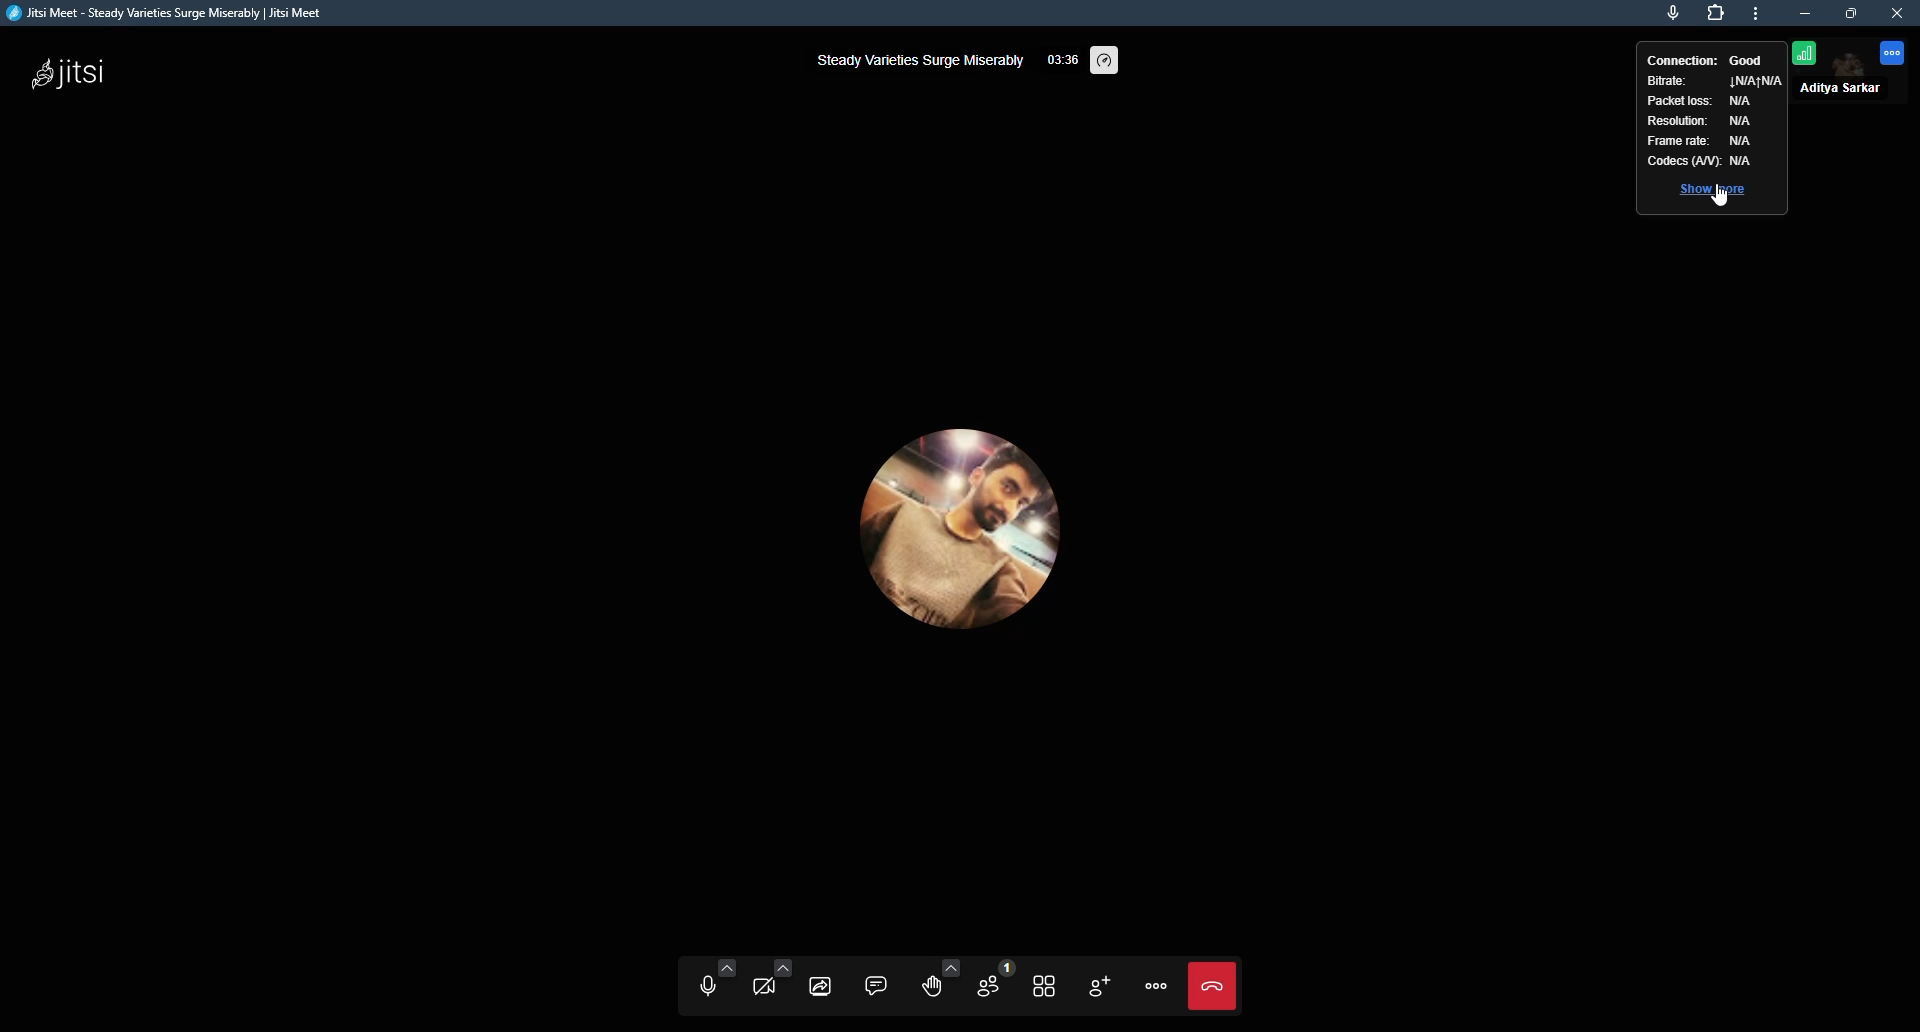 The height and width of the screenshot is (1032, 1920). What do you see at coordinates (1660, 12) in the screenshot?
I see `microphone` at bounding box center [1660, 12].